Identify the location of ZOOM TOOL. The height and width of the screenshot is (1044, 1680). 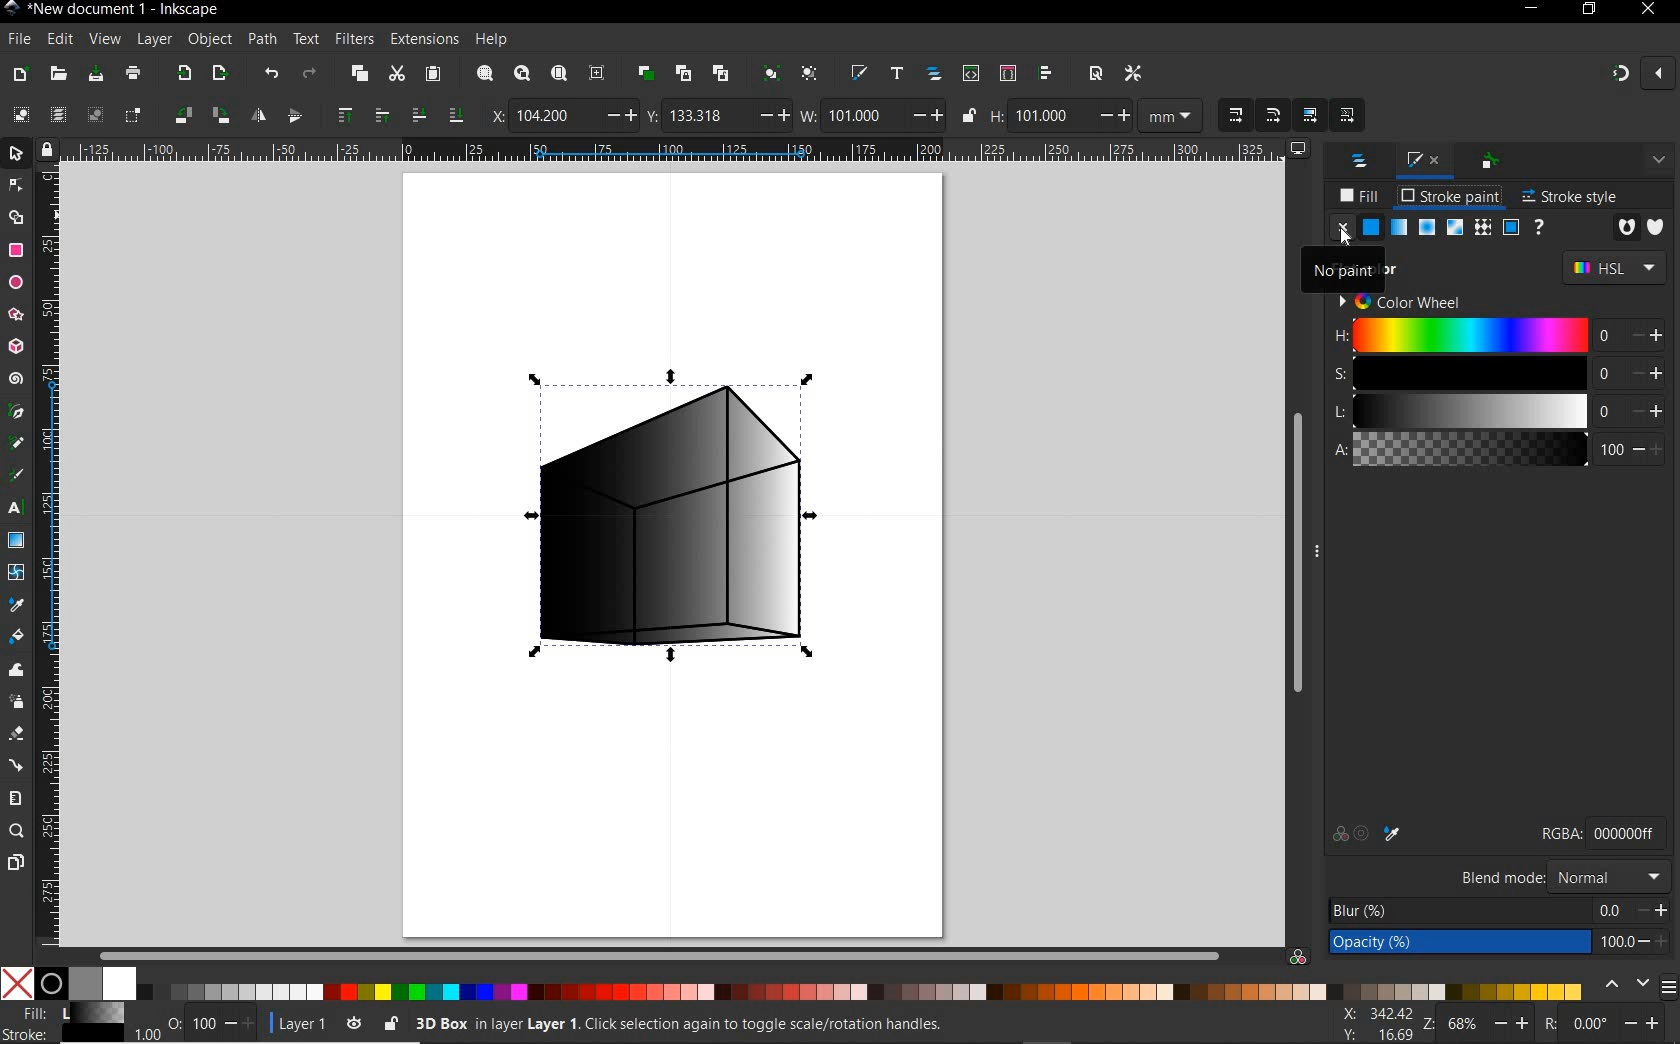
(18, 830).